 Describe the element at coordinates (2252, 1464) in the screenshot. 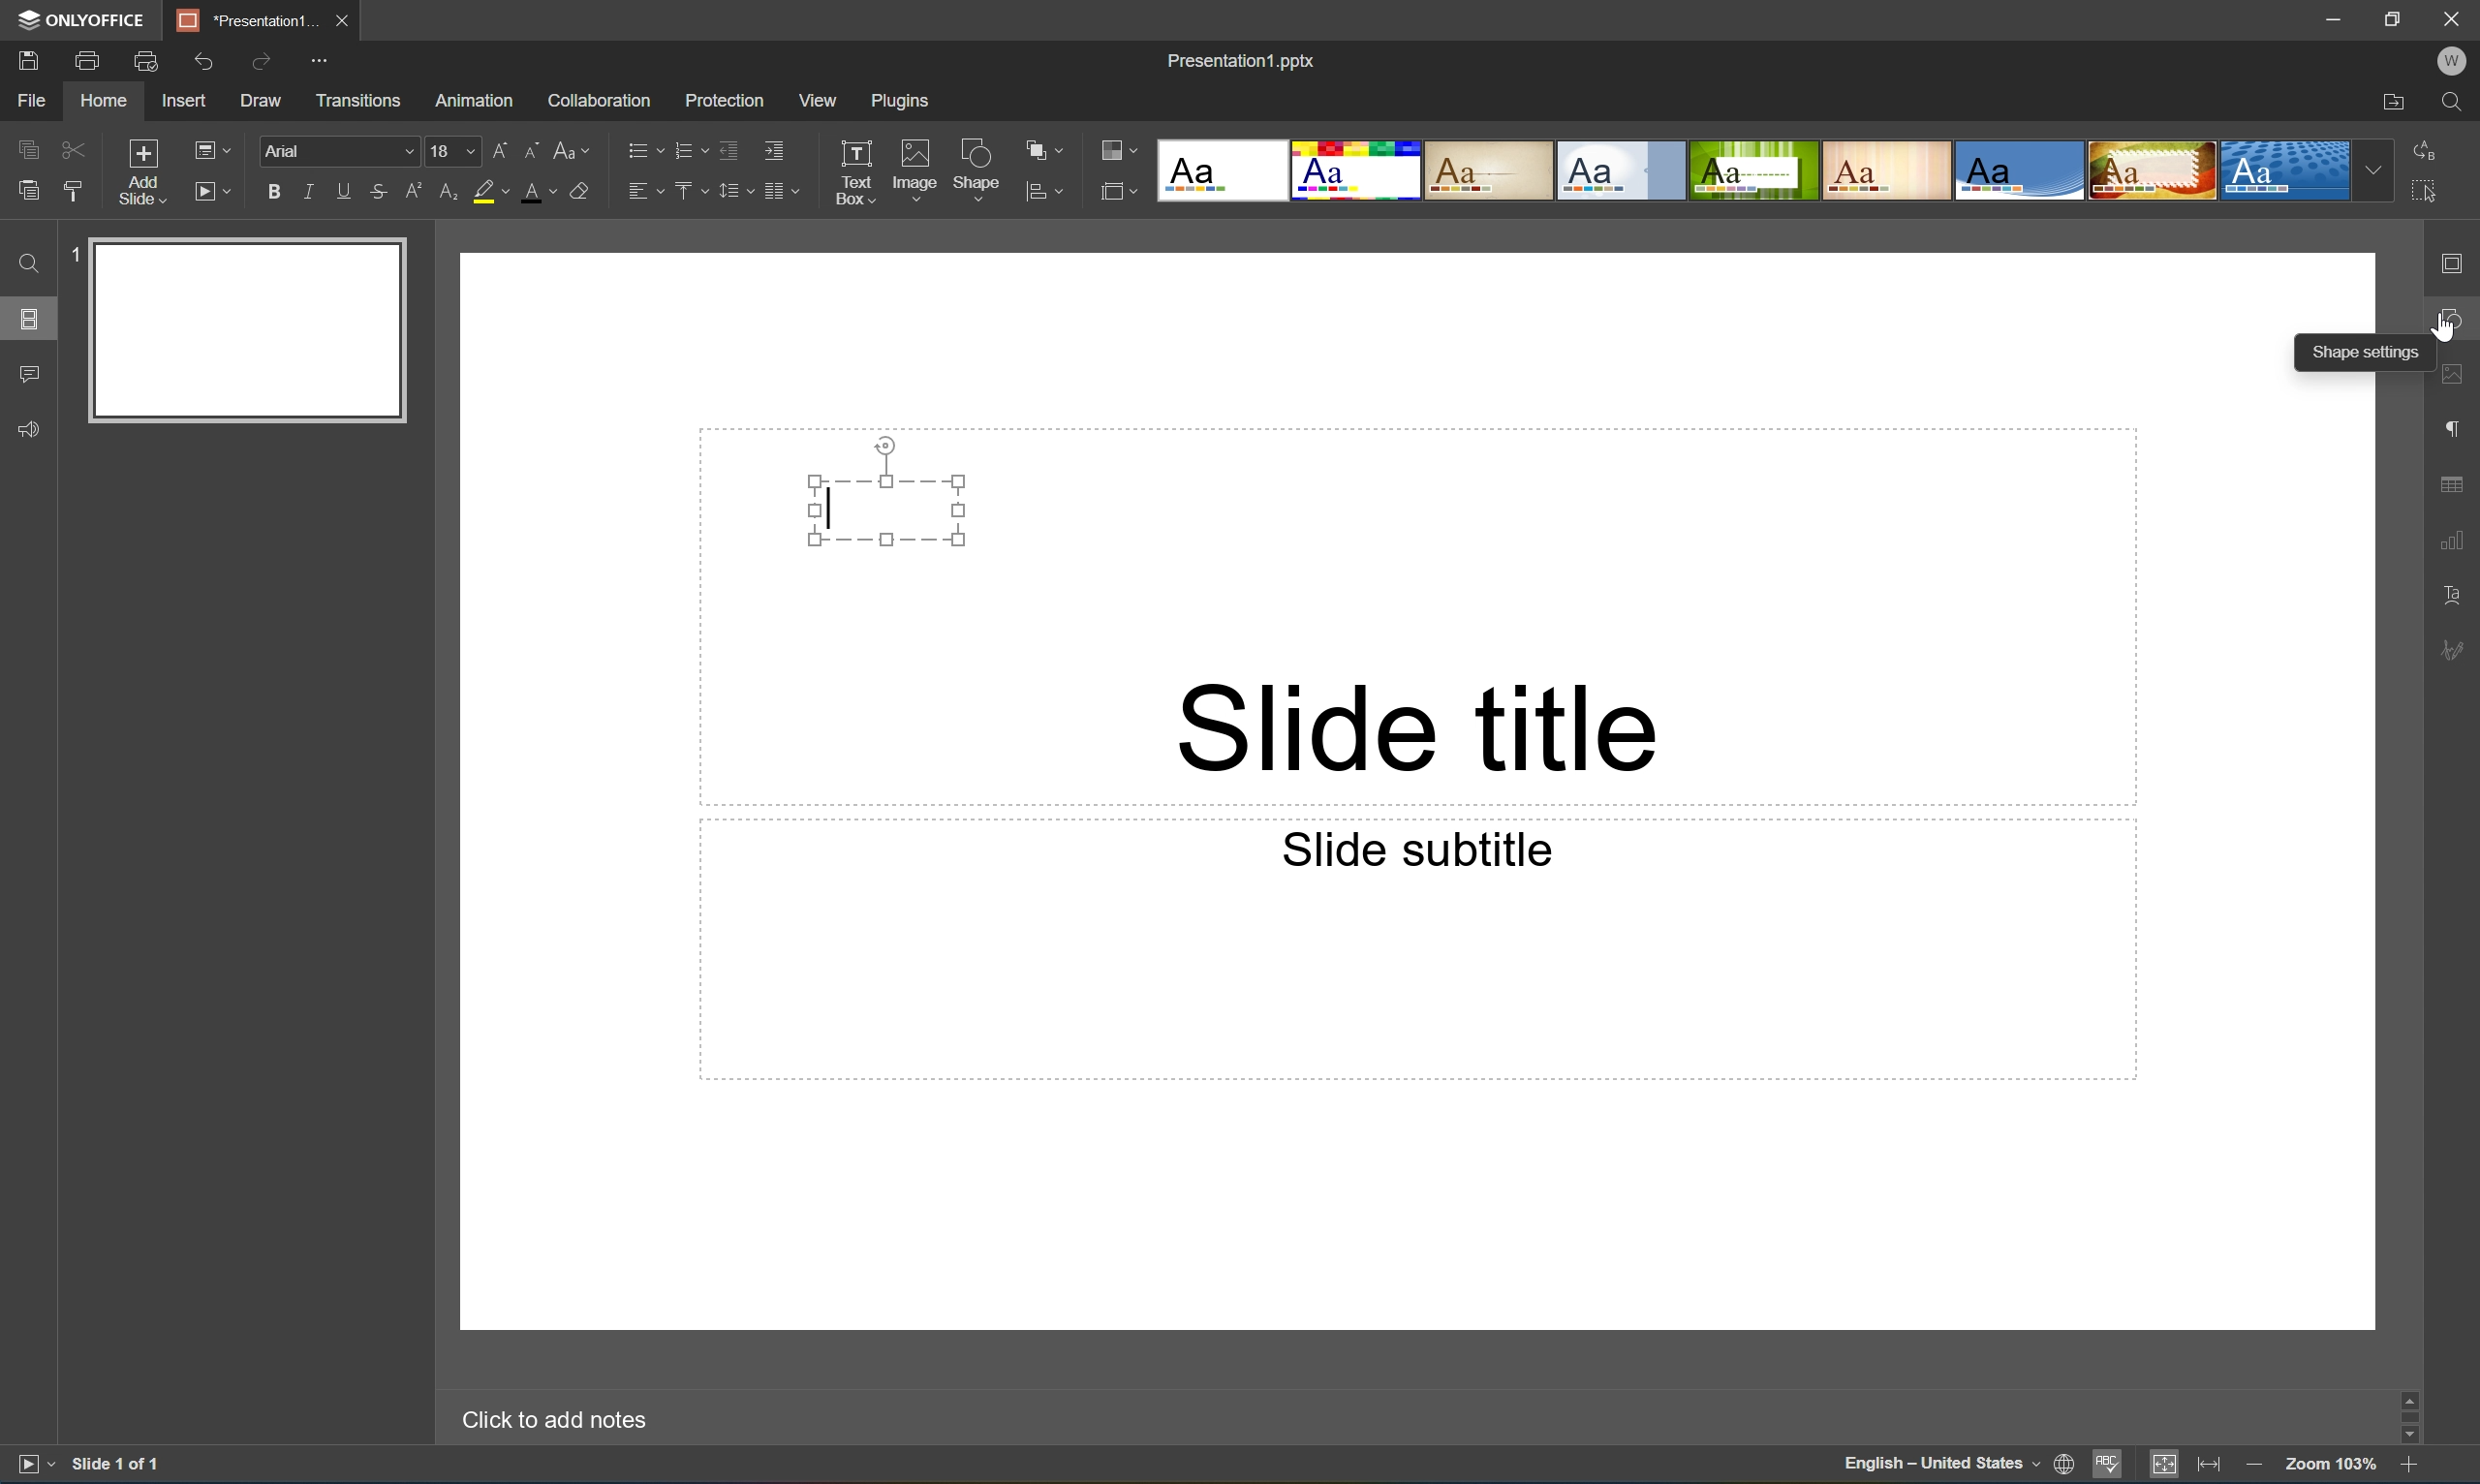

I see `Zoom out` at that location.